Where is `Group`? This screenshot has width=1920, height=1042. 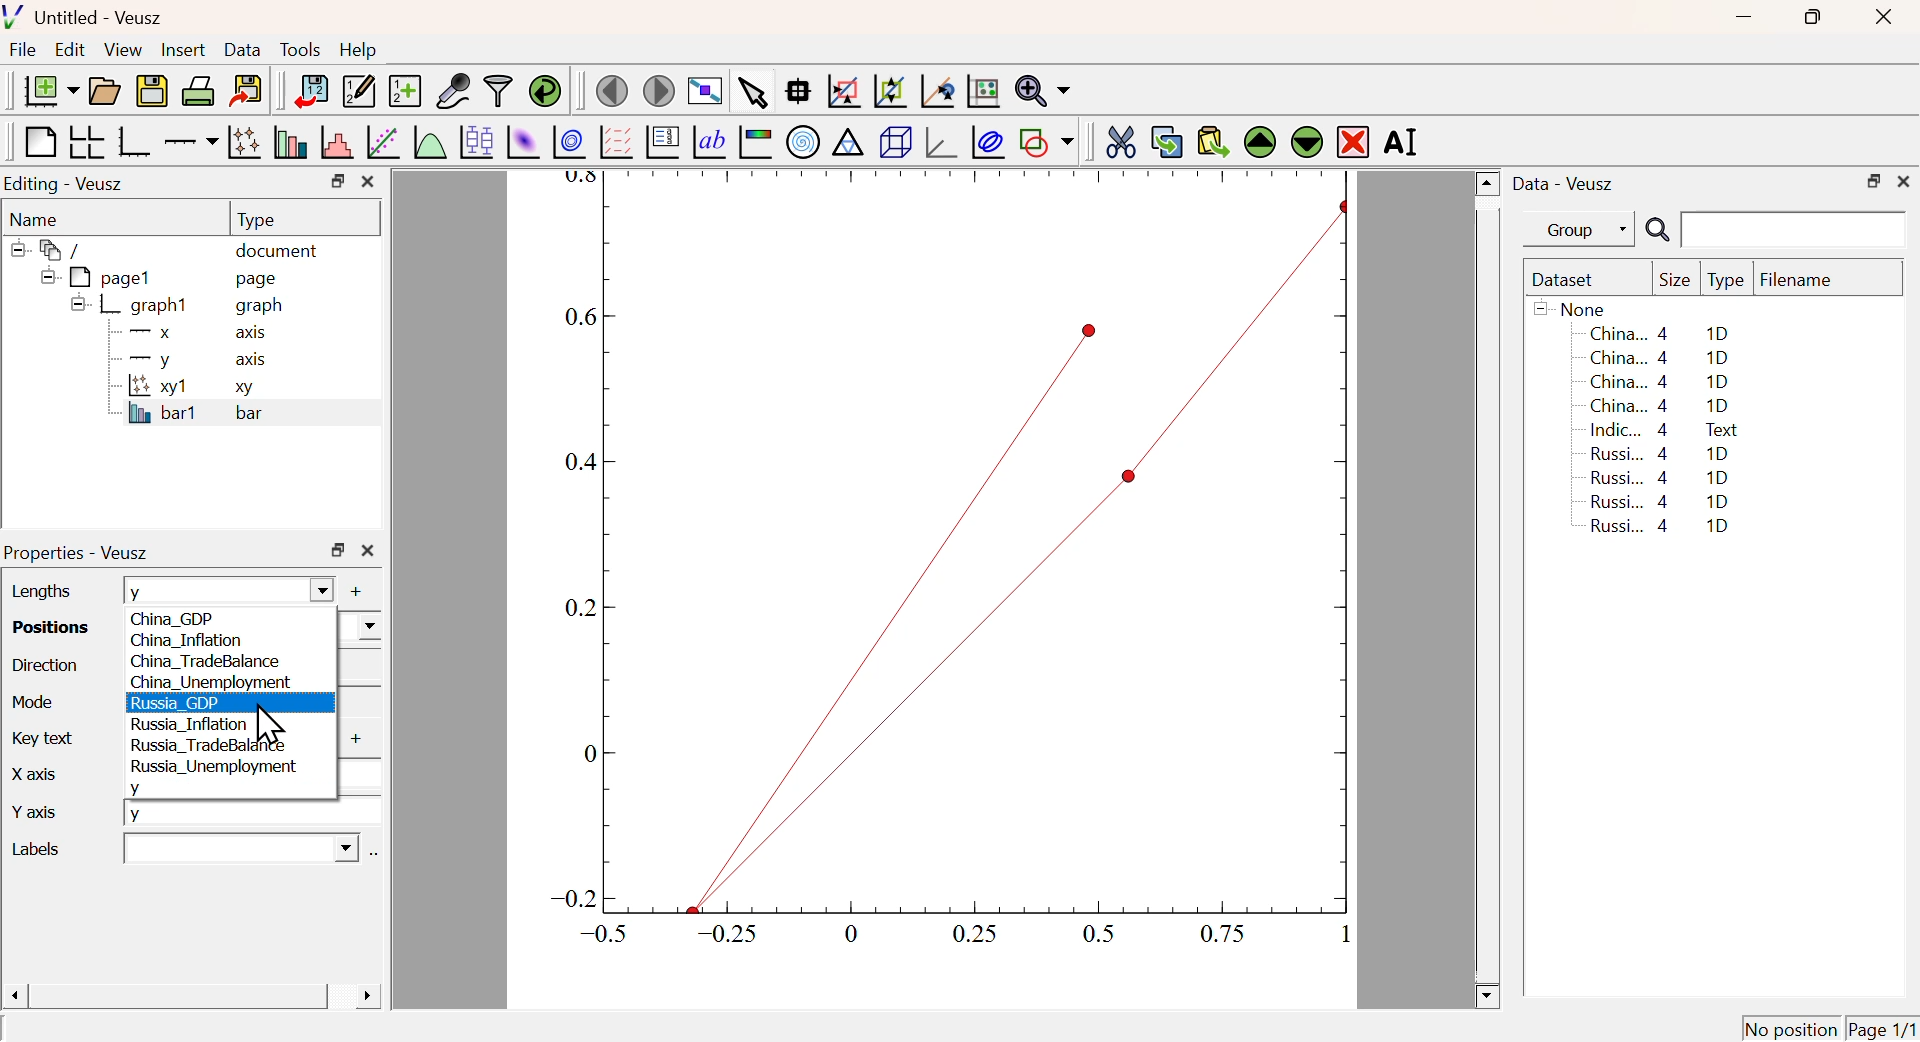
Group is located at coordinates (1585, 231).